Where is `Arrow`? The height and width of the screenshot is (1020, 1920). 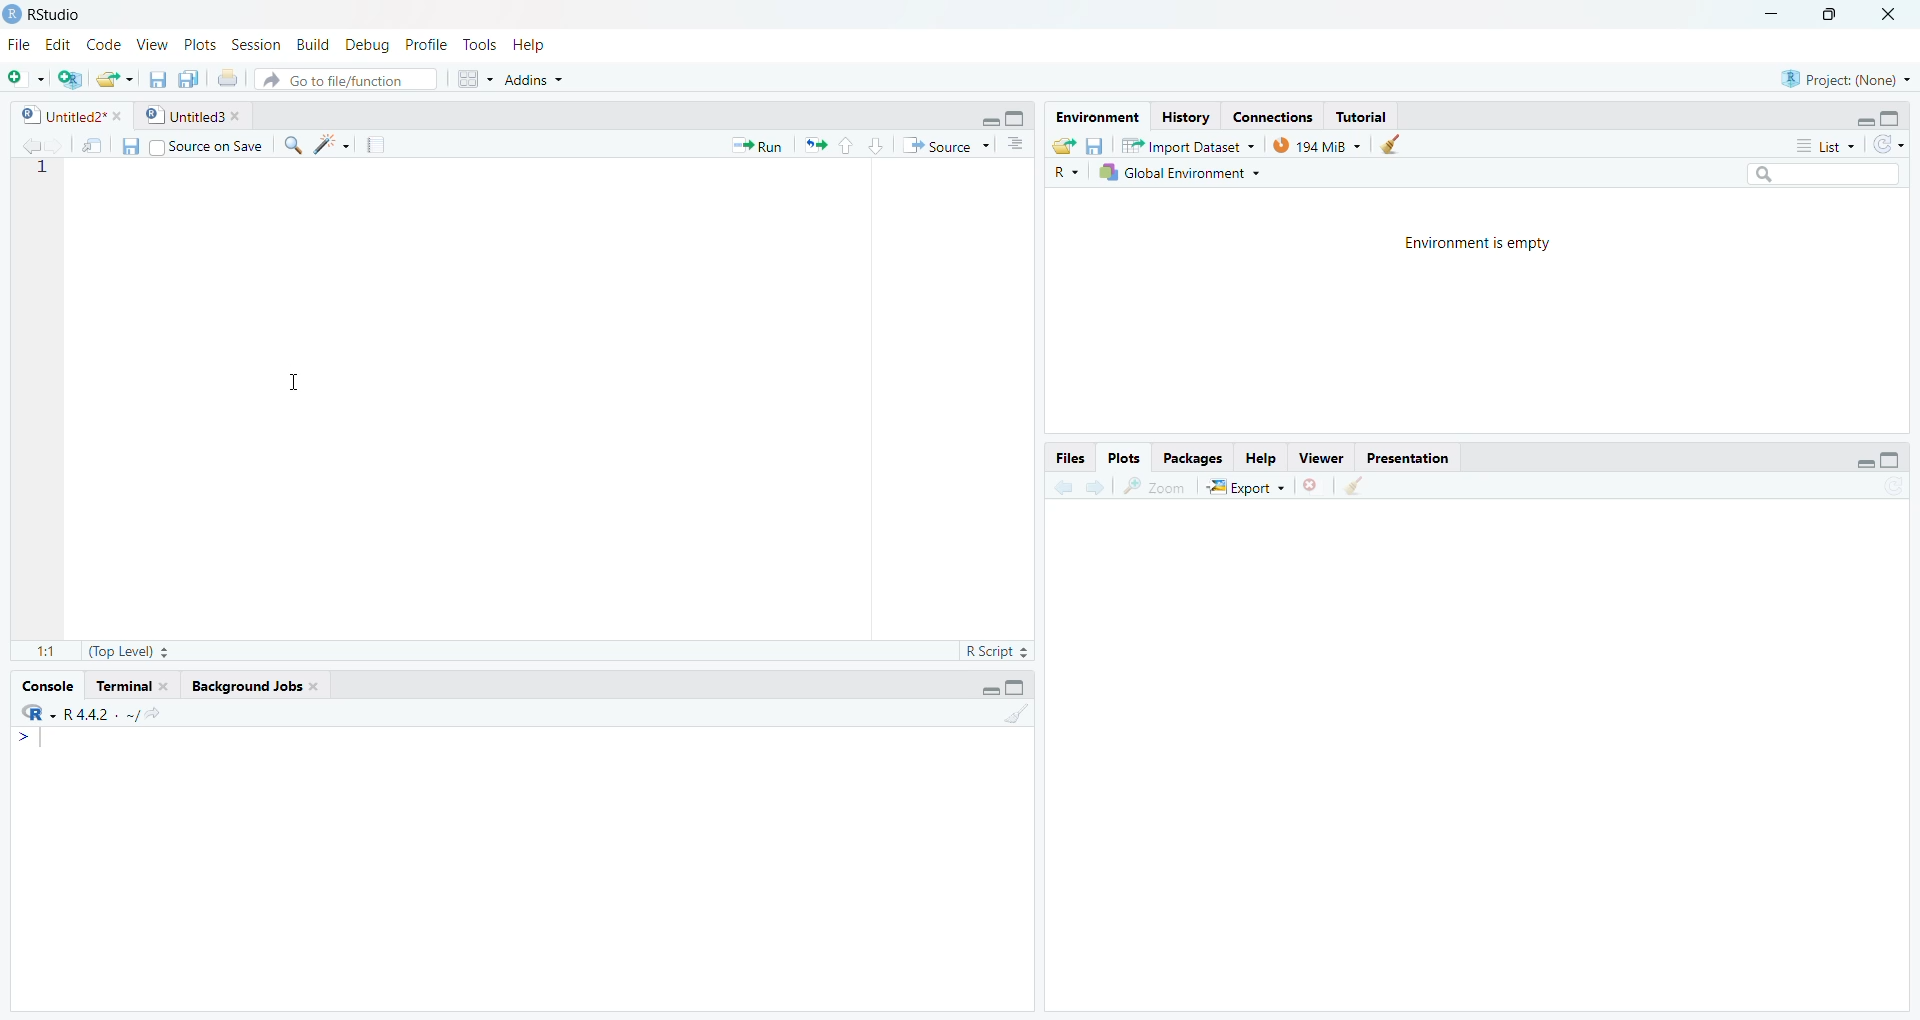 Arrow is located at coordinates (23, 740).